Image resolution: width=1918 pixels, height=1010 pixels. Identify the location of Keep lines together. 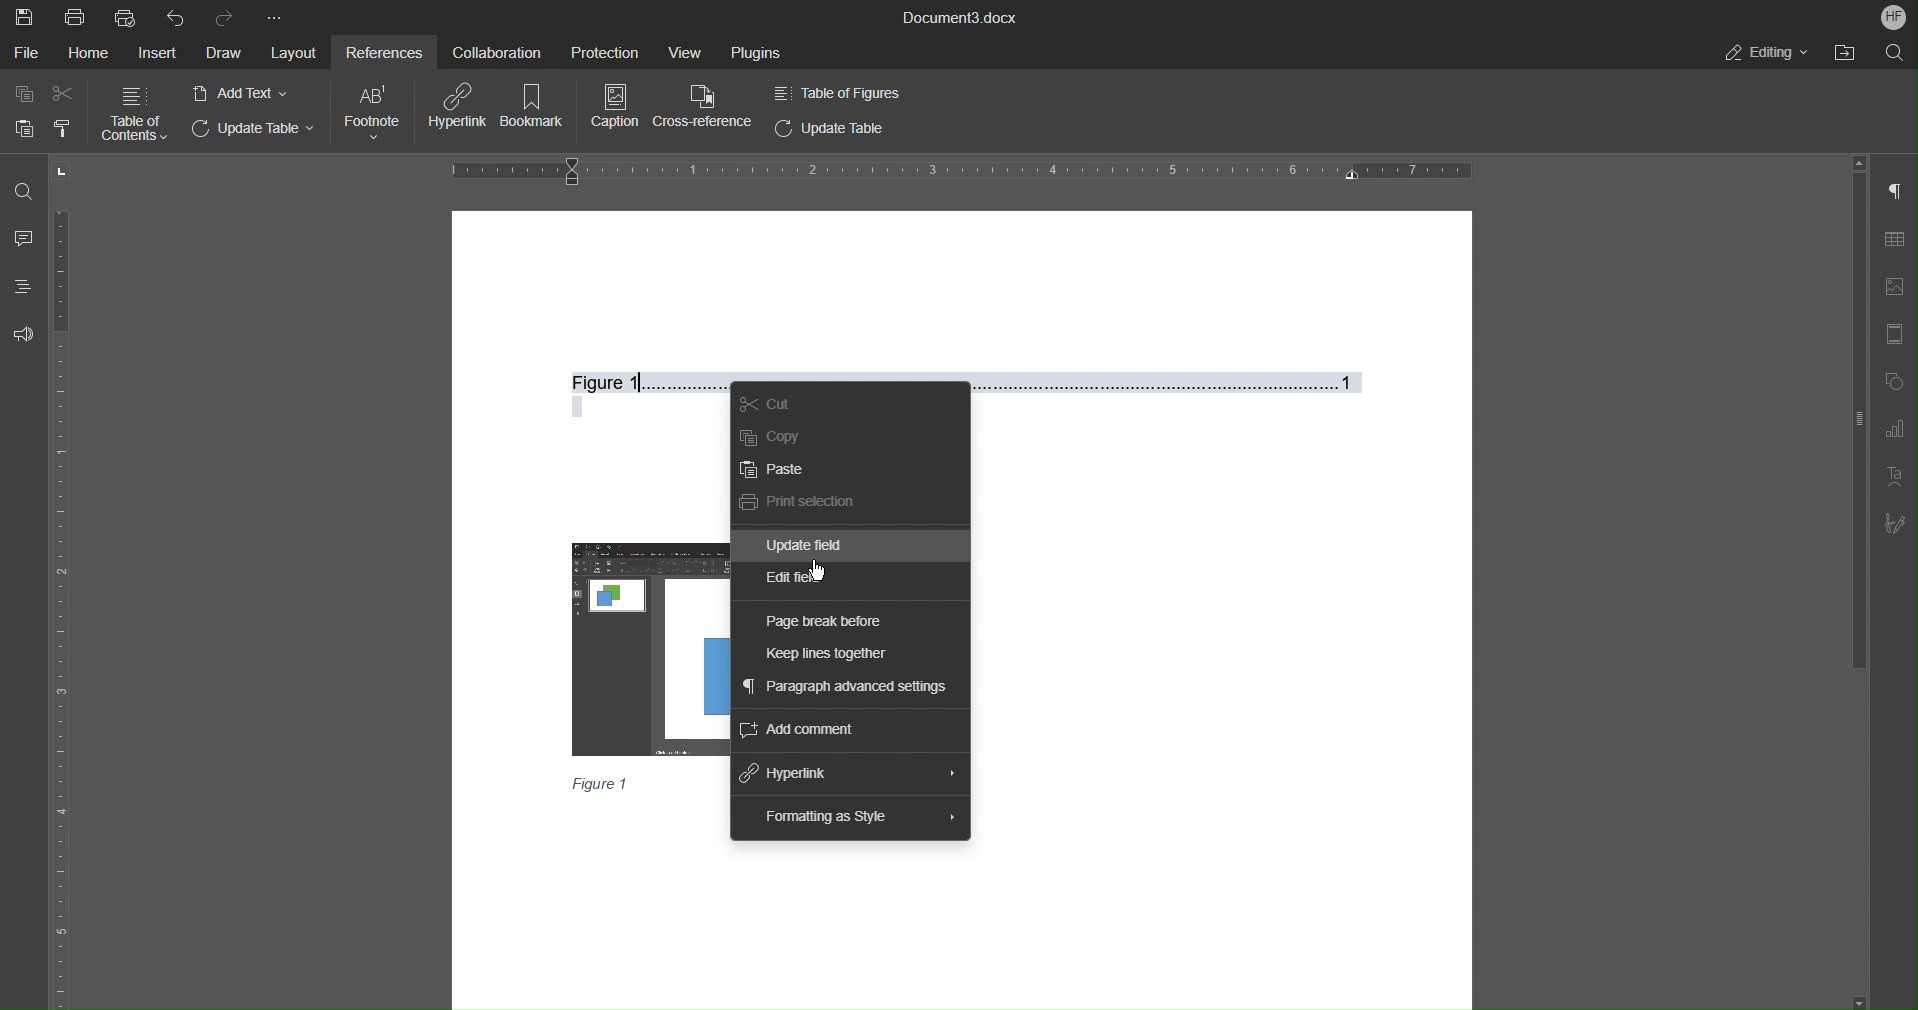
(828, 655).